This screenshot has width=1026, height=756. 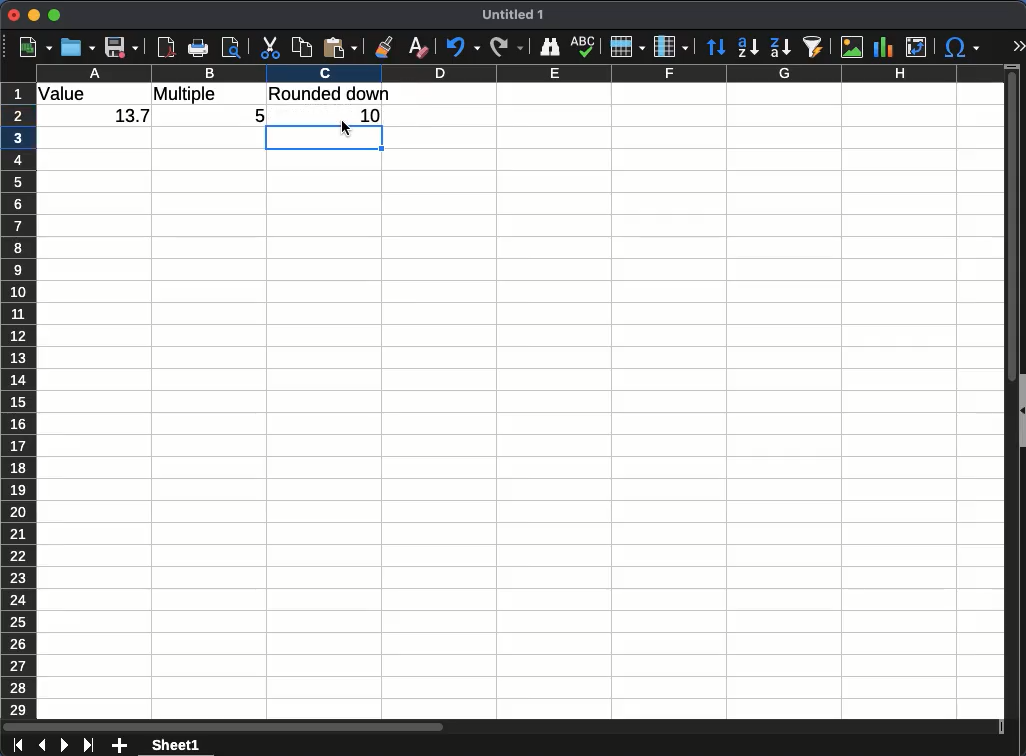 What do you see at coordinates (41, 746) in the screenshot?
I see `previous sheet` at bounding box center [41, 746].